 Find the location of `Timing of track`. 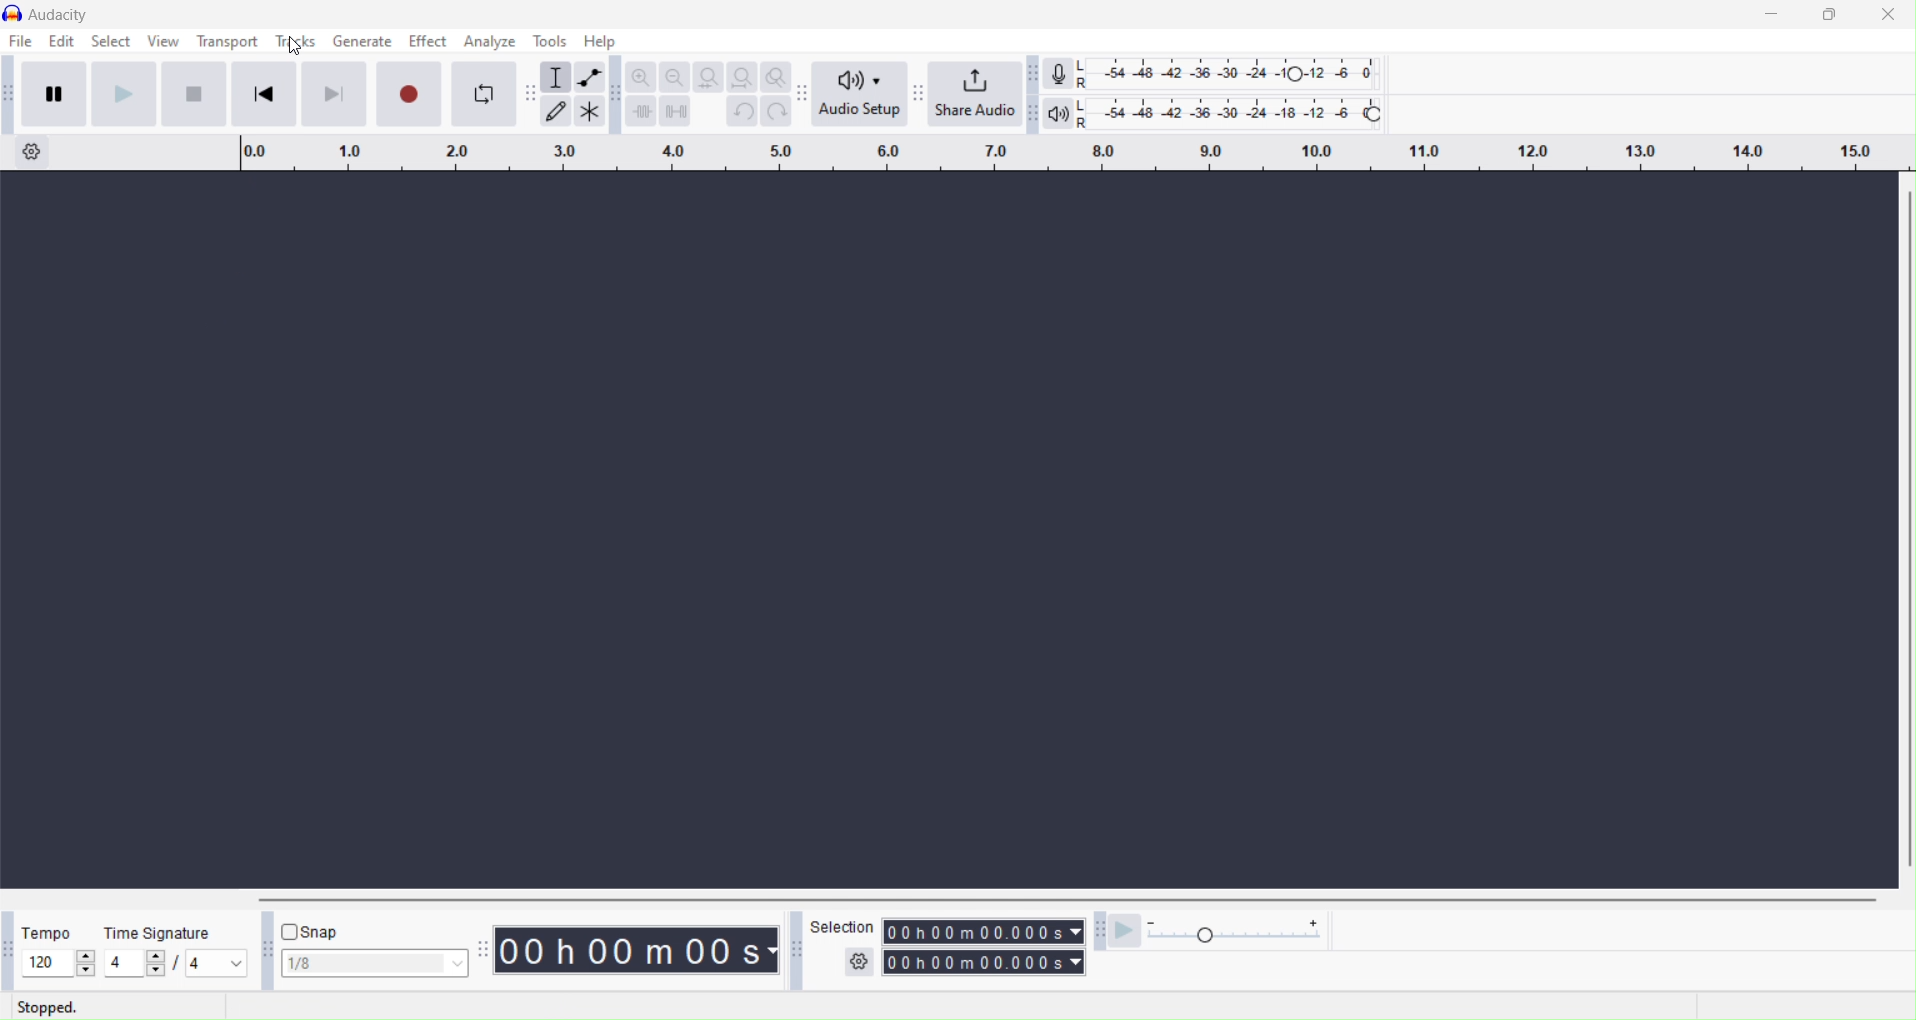

Timing of track is located at coordinates (638, 950).